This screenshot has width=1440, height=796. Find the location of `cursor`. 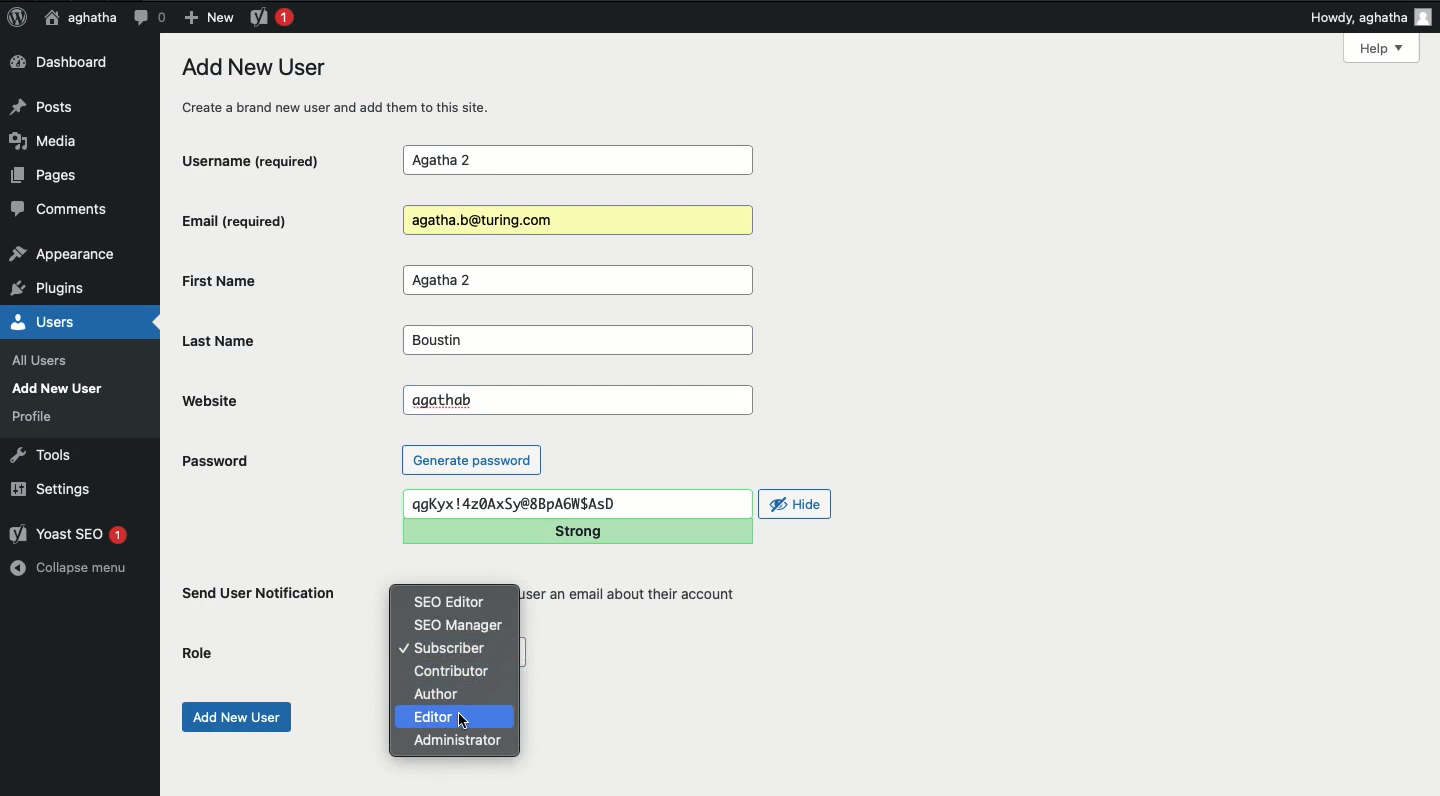

cursor is located at coordinates (462, 720).